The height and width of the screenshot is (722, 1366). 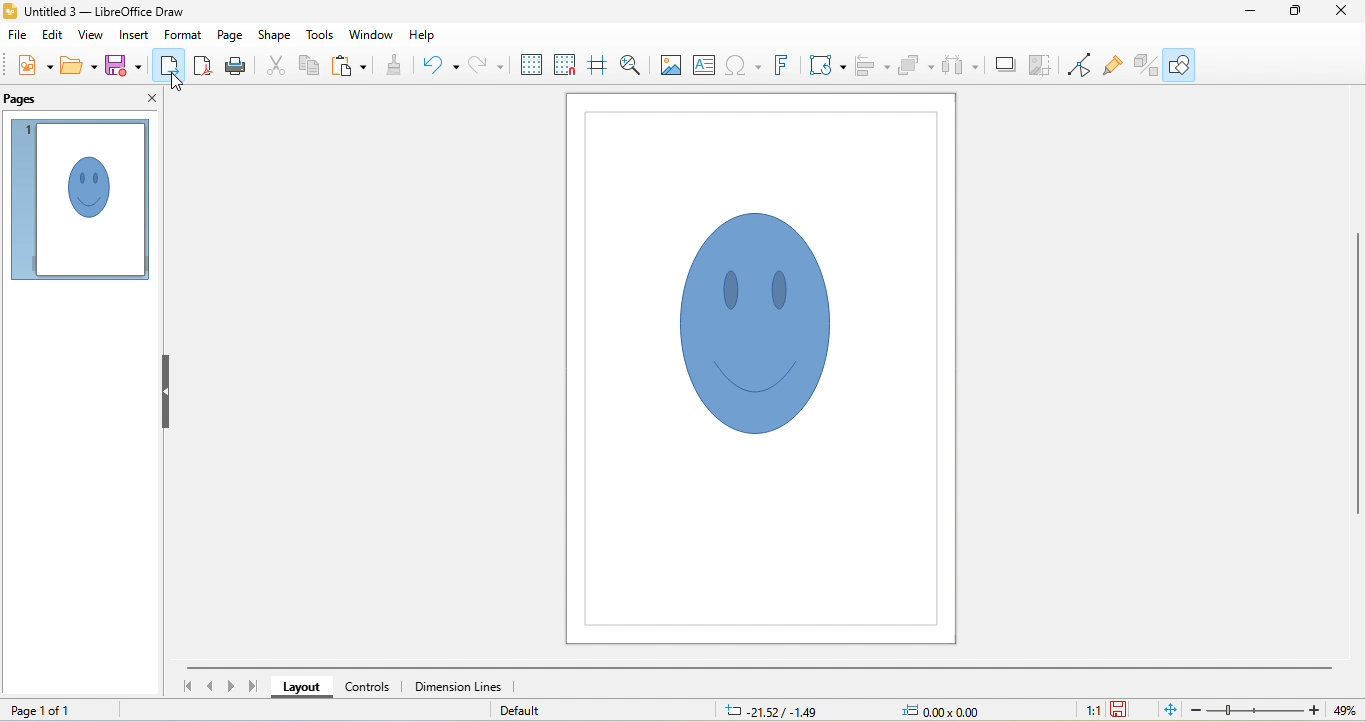 What do you see at coordinates (172, 64) in the screenshot?
I see `export` at bounding box center [172, 64].